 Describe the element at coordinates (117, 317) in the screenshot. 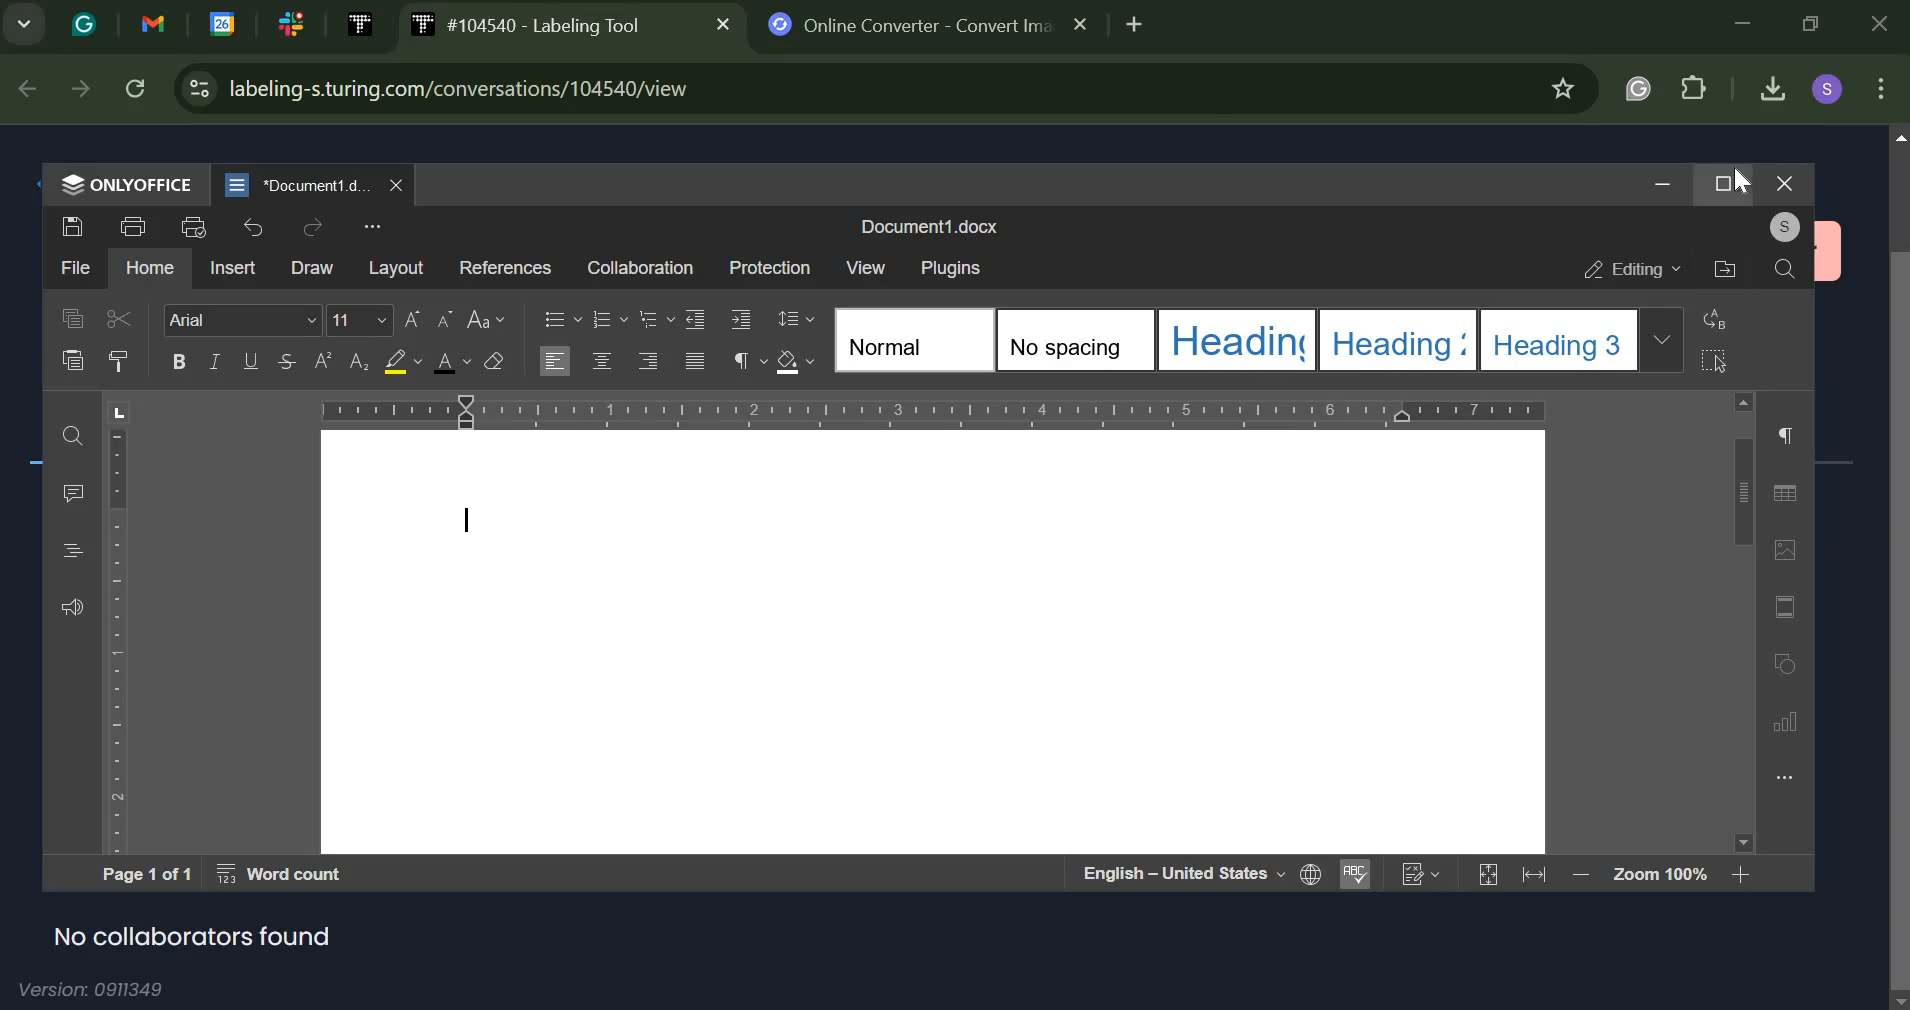

I see `cut` at that location.